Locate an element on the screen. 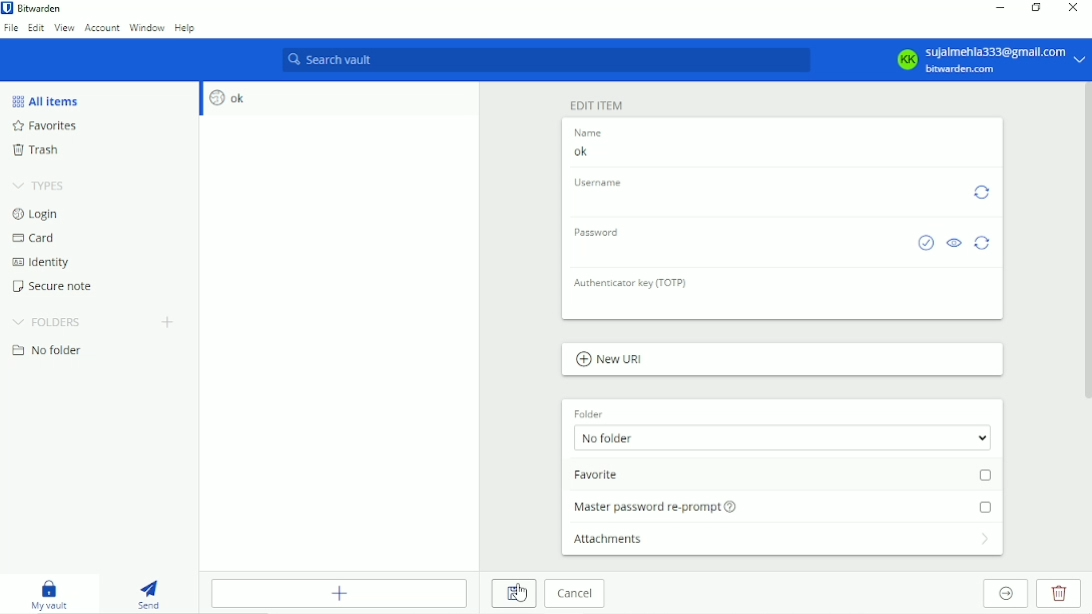 The image size is (1092, 614). View is located at coordinates (63, 29).